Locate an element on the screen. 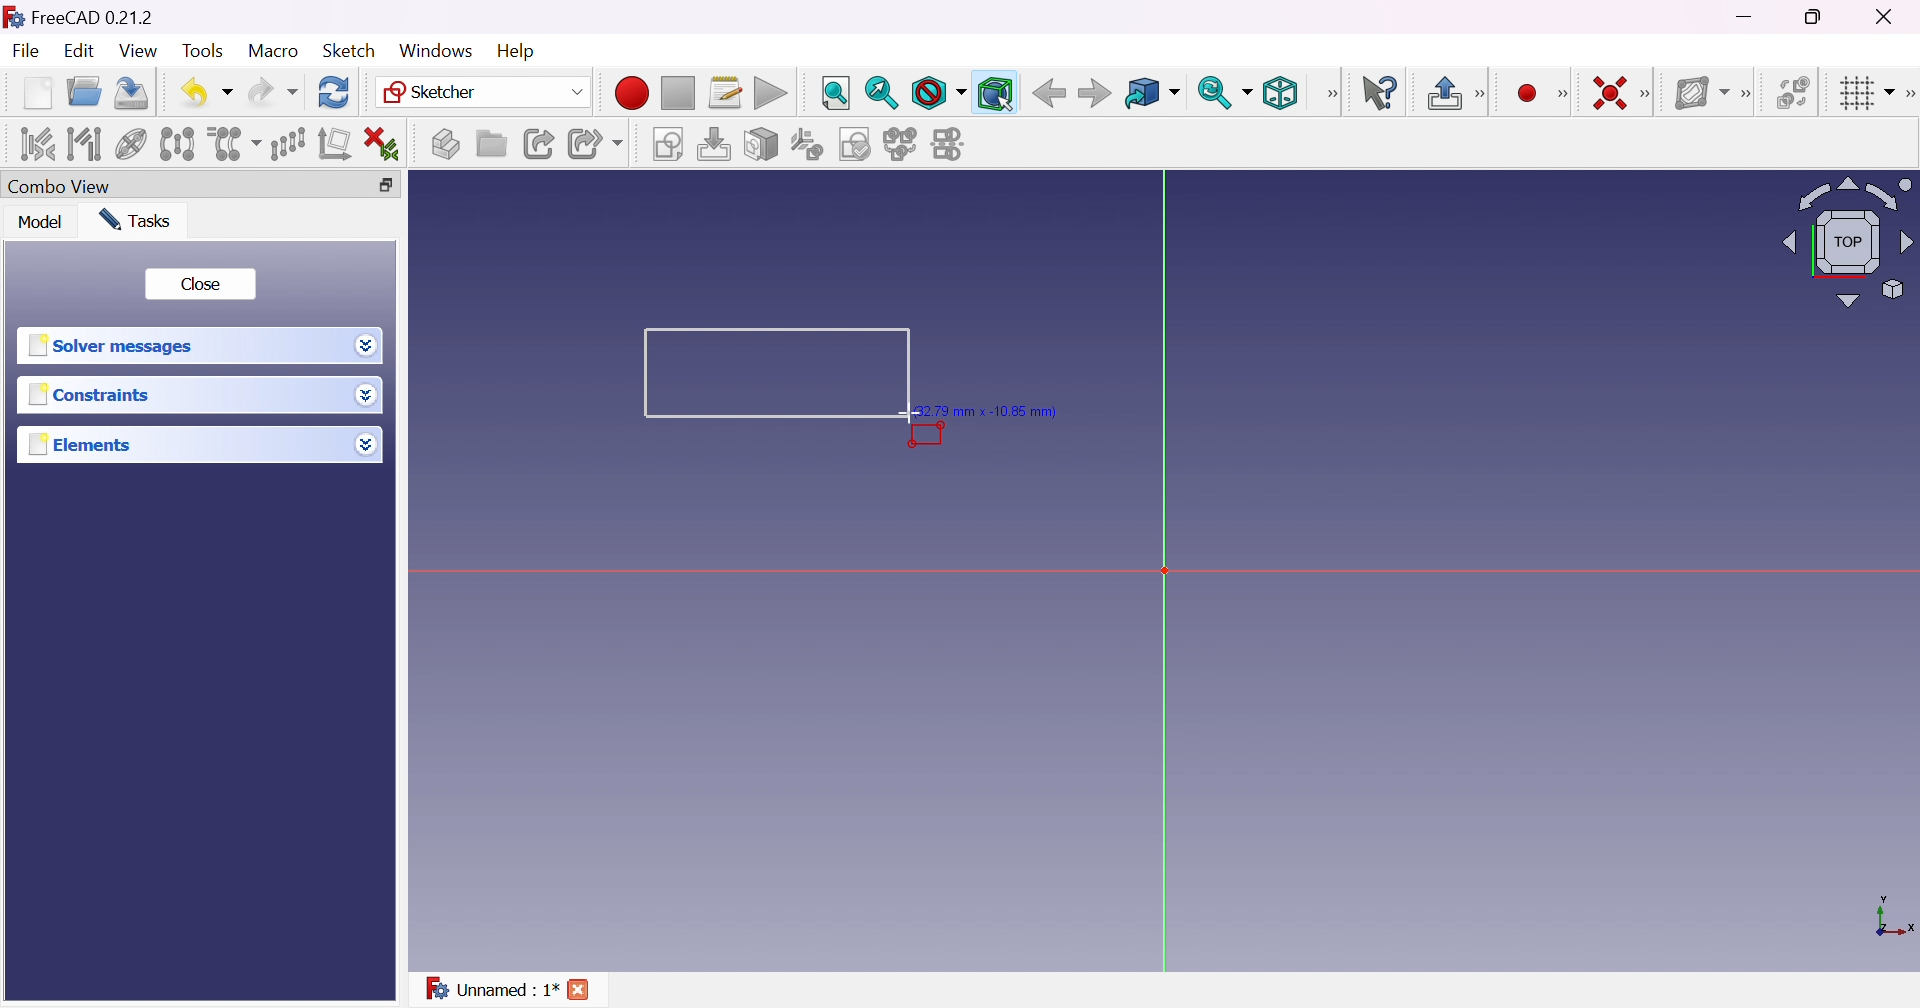  Rectangle is located at coordinates (779, 372).